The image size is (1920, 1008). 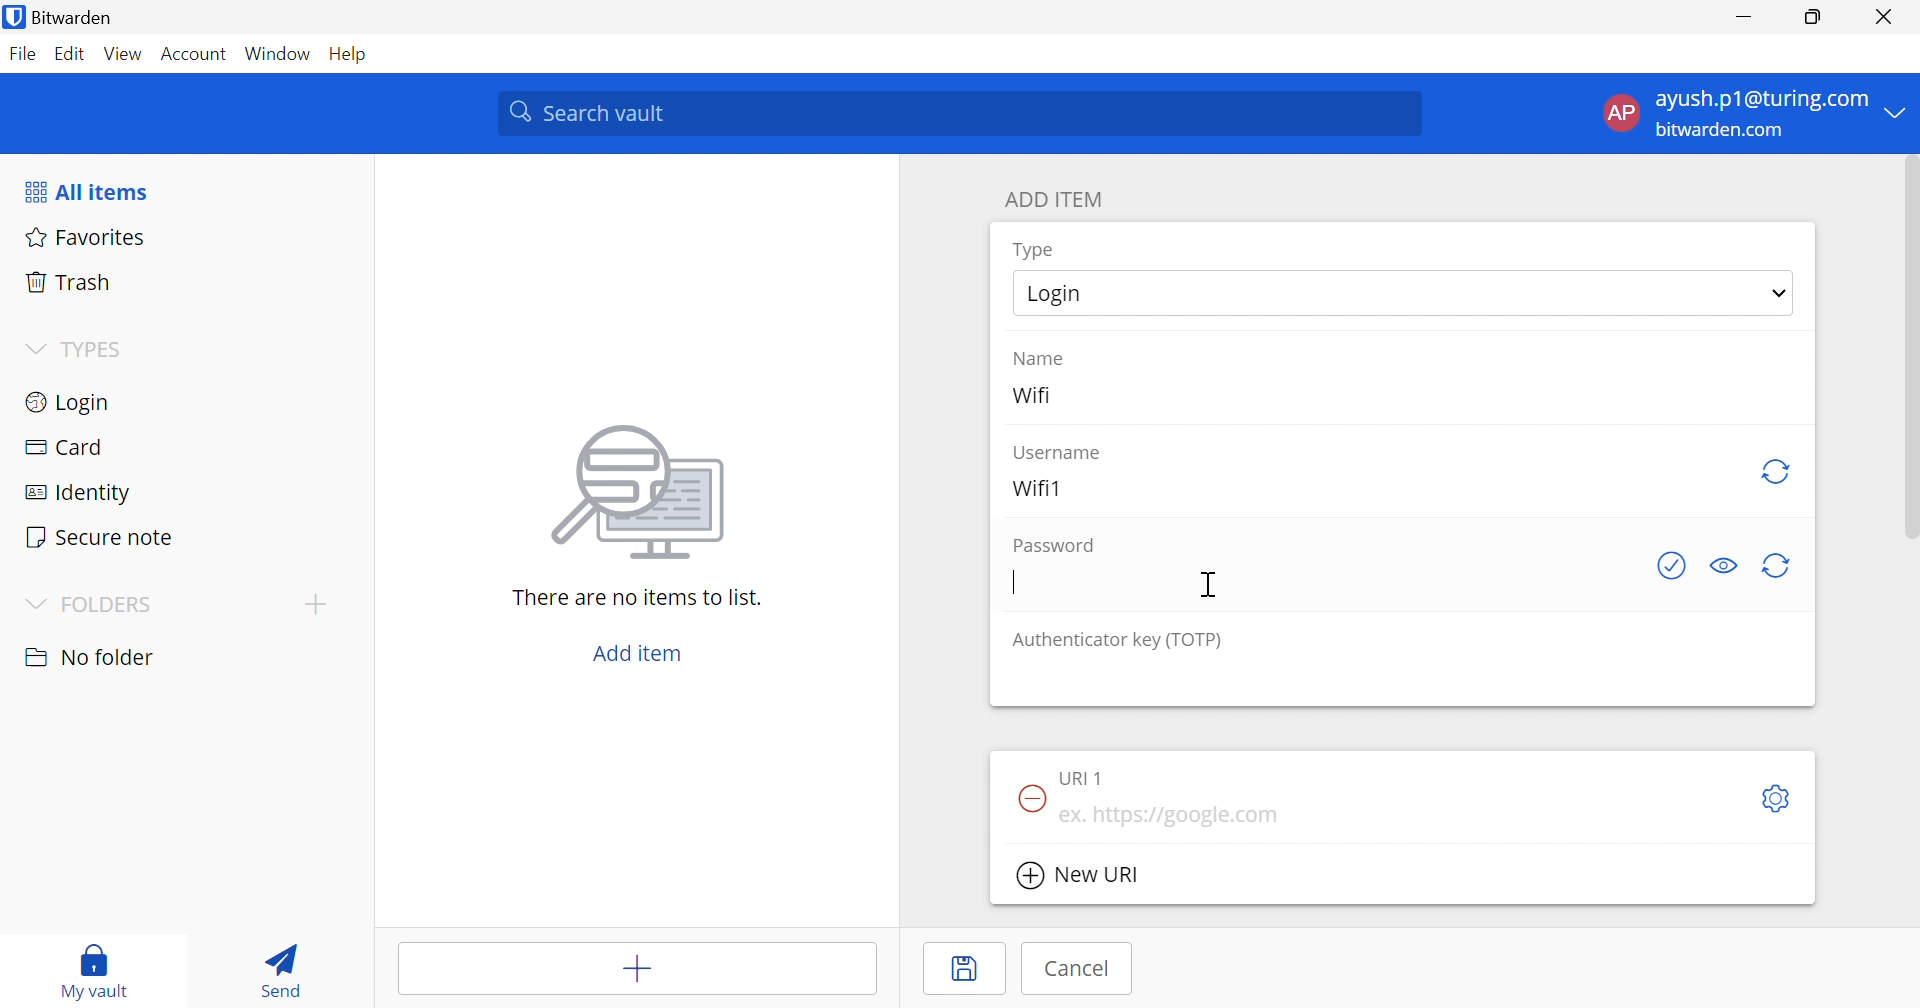 I want to click on Save, so click(x=967, y=969).